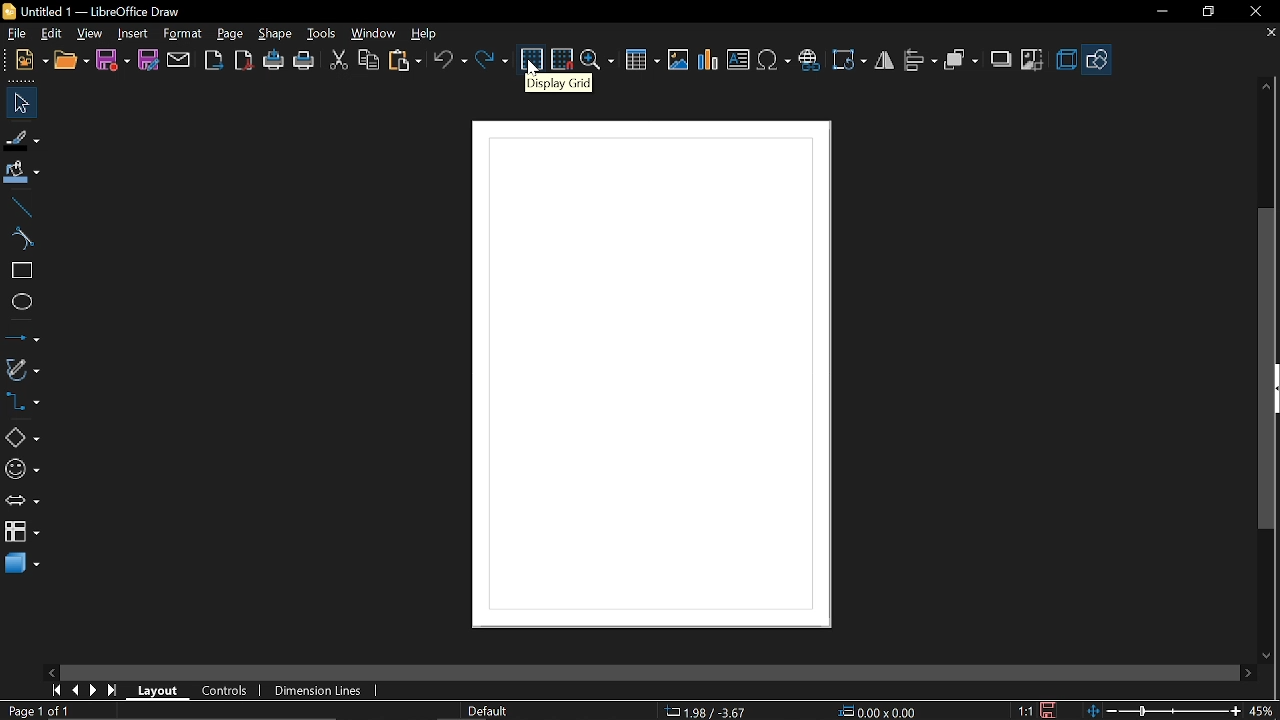  I want to click on line, so click(21, 208).